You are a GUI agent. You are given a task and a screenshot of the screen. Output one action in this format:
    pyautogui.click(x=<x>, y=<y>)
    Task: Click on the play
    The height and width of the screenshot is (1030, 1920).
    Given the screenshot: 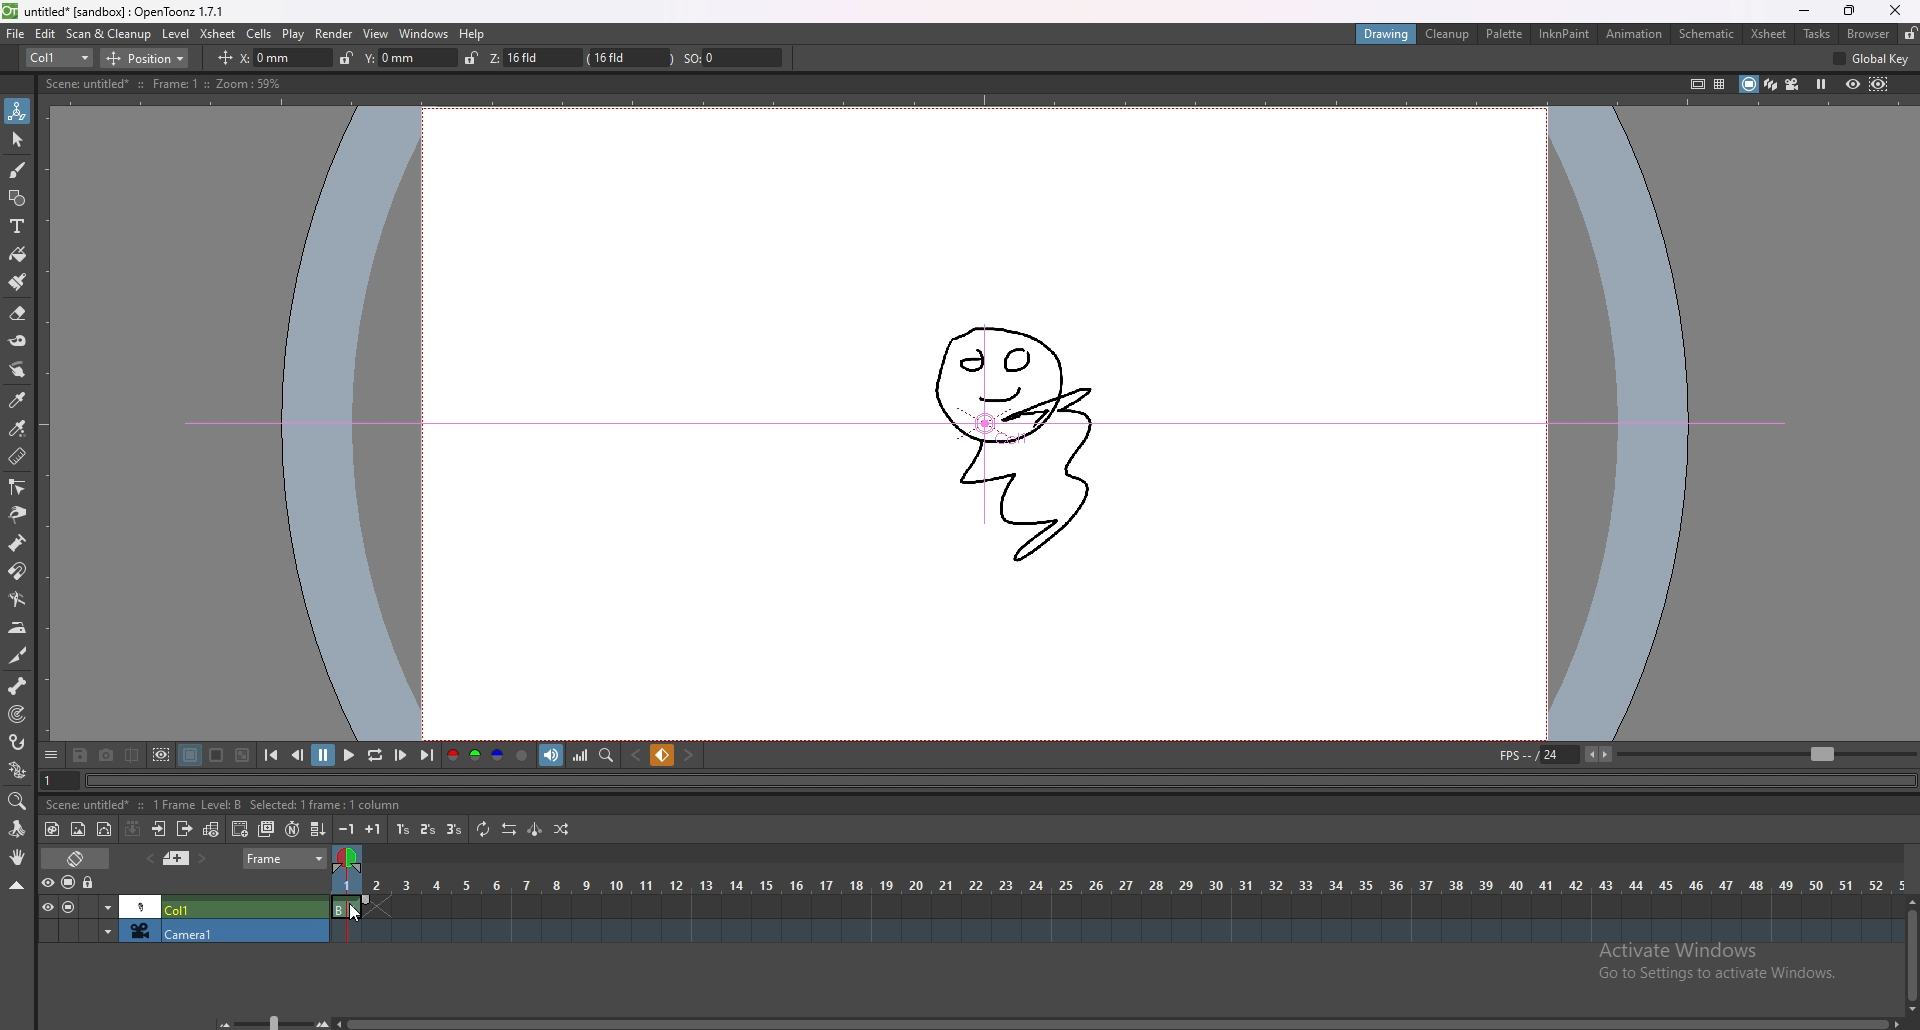 What is the action you would take?
    pyautogui.click(x=294, y=34)
    